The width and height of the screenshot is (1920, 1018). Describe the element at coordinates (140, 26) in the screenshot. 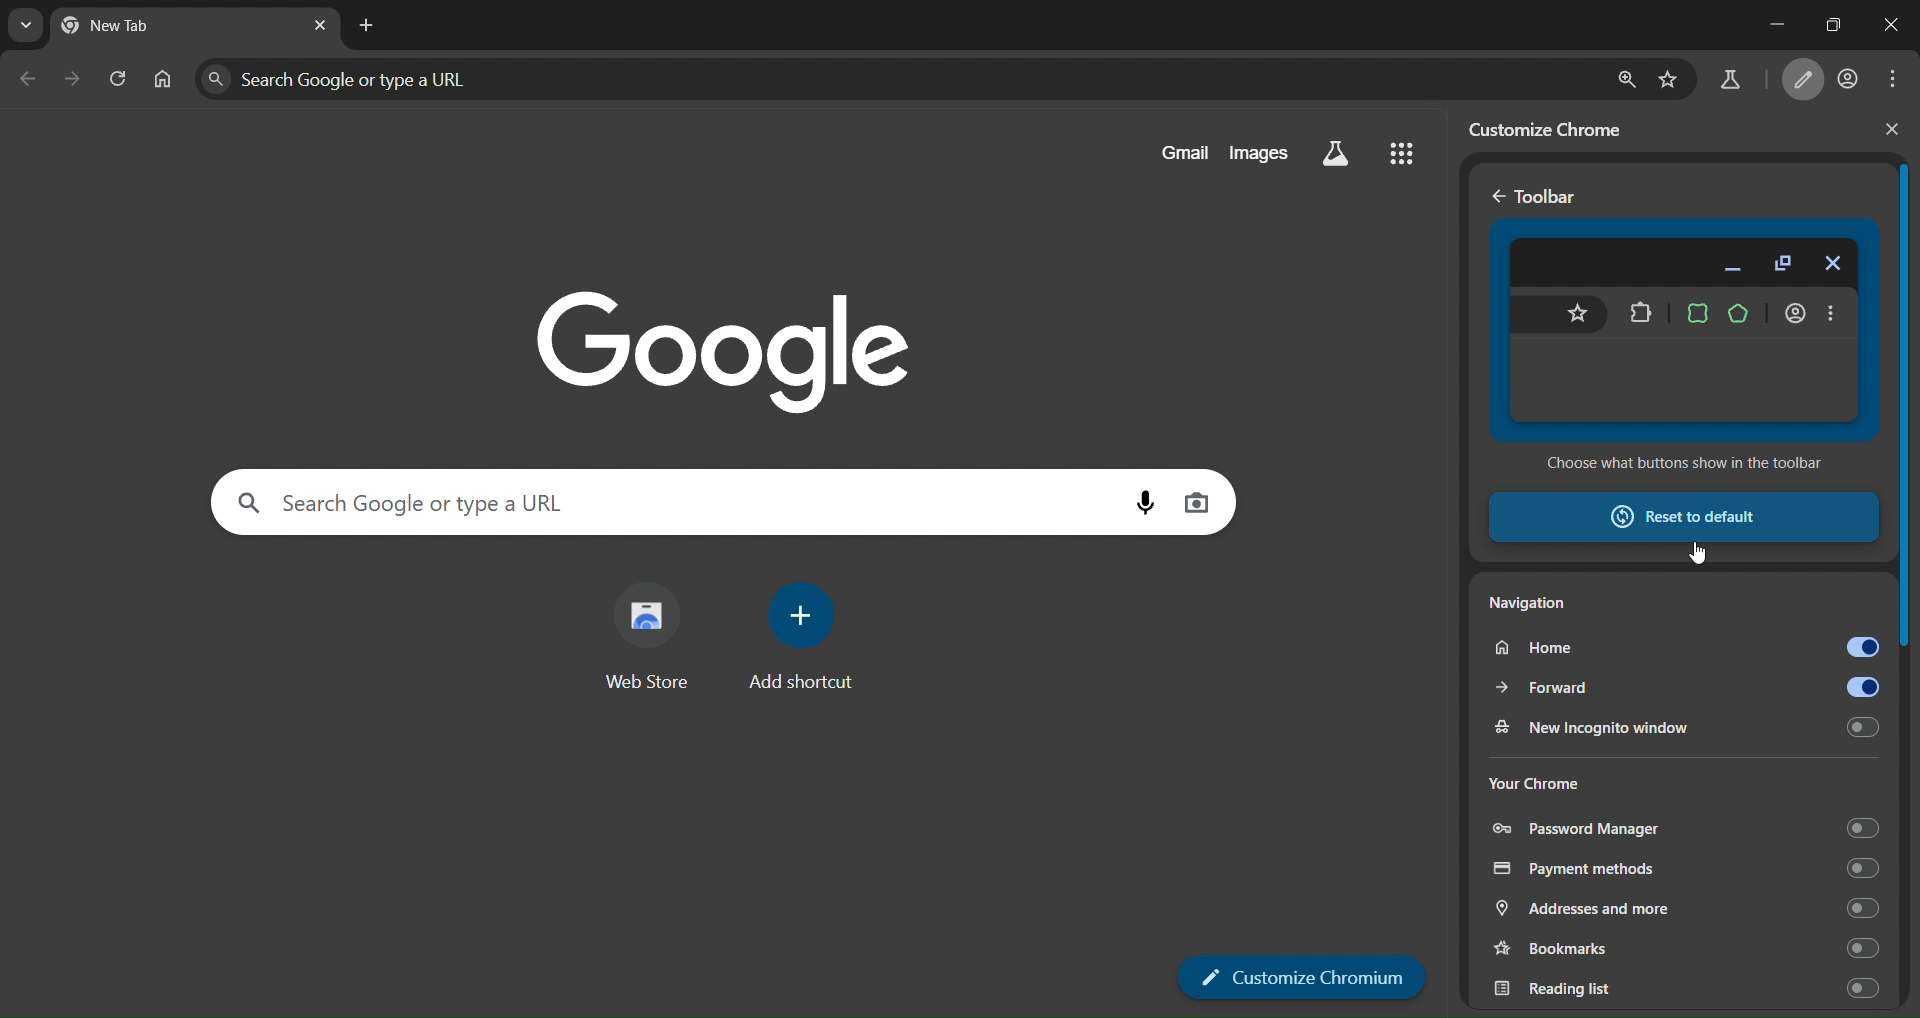

I see `currrent page` at that location.